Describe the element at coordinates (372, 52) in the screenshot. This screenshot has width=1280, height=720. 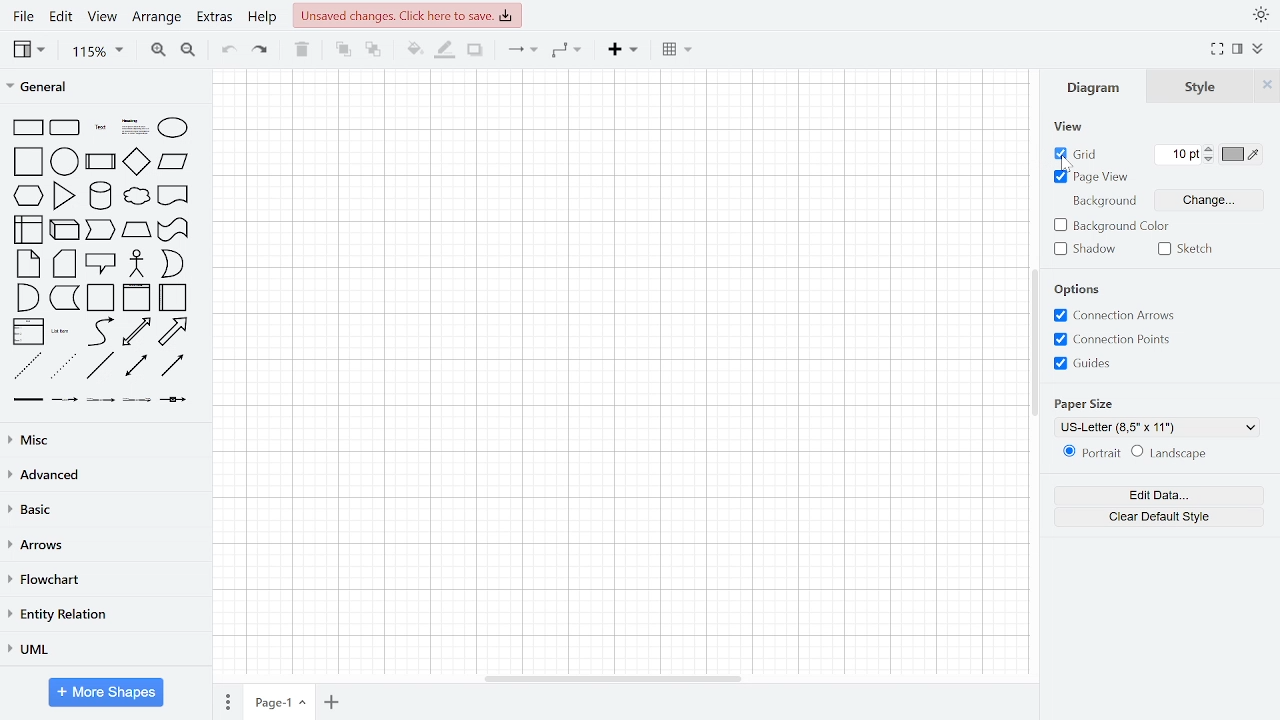
I see `to back` at that location.